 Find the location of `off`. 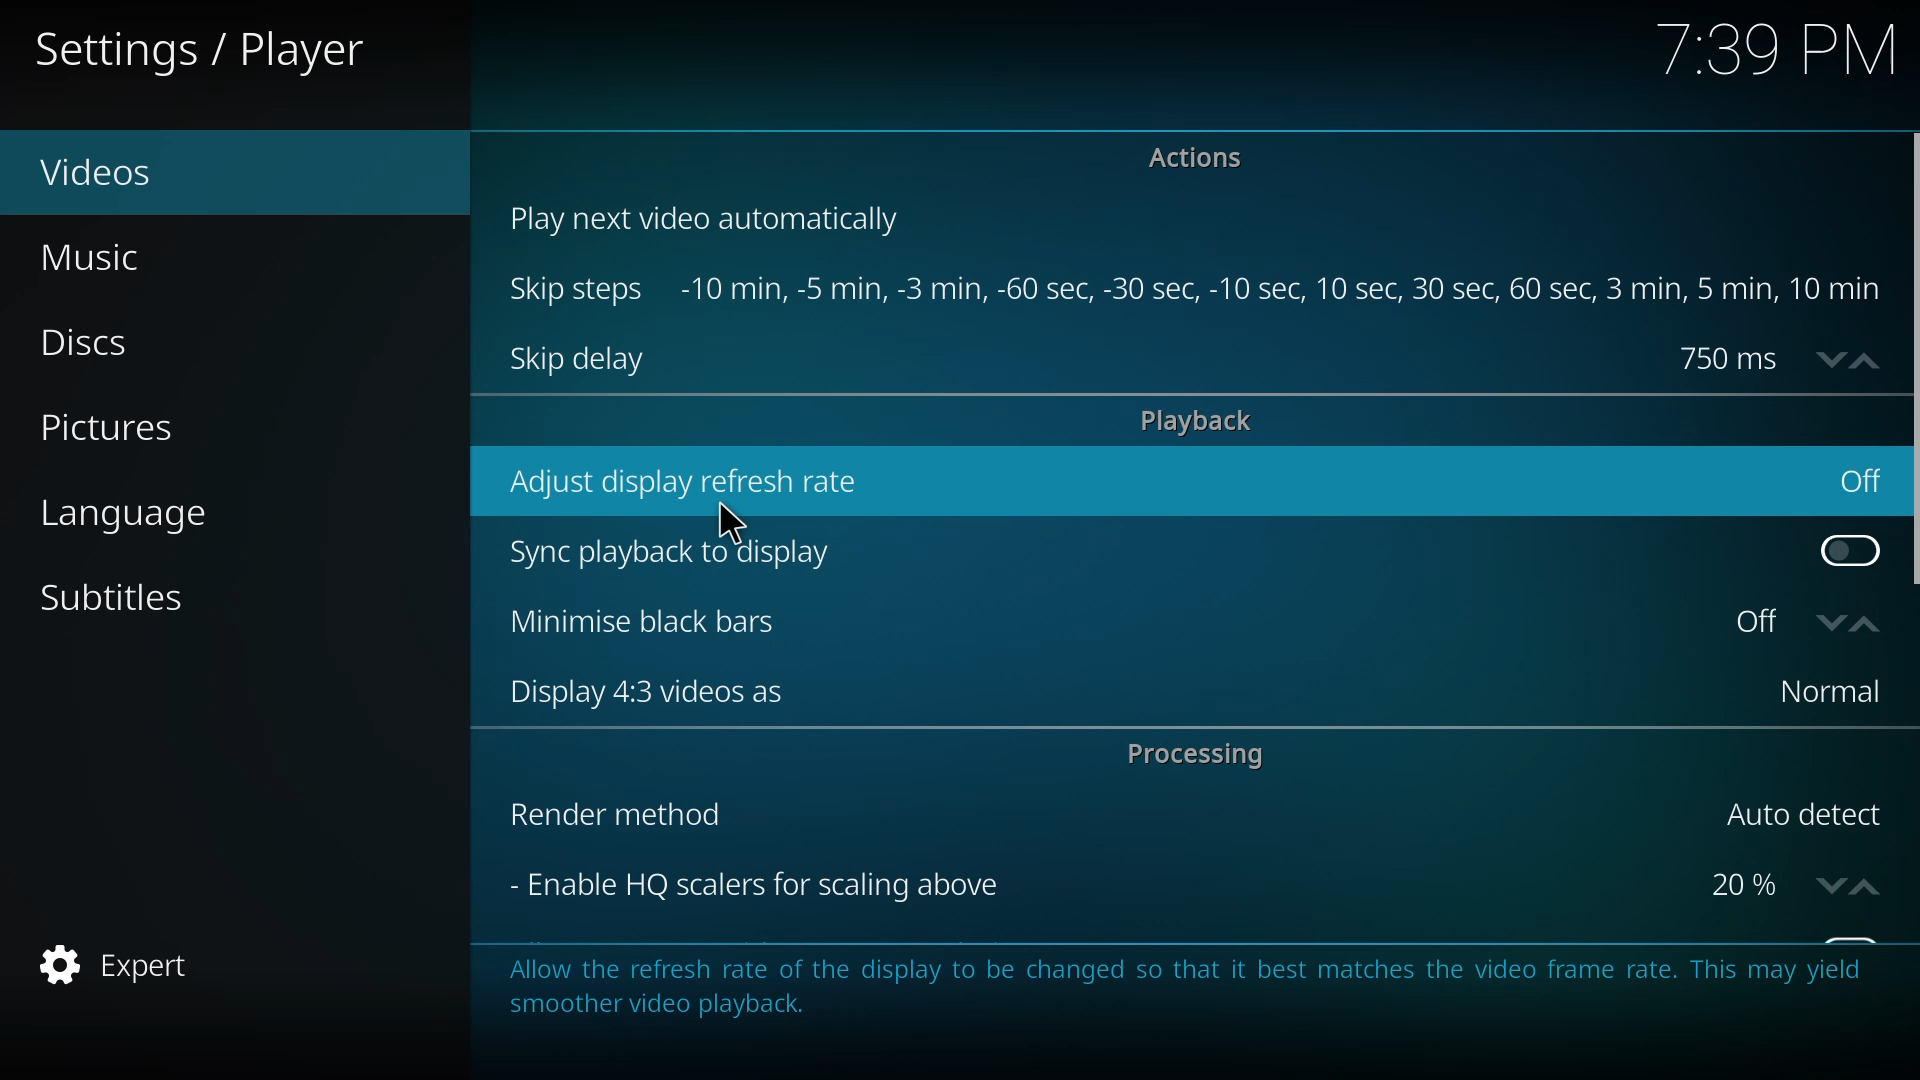

off is located at coordinates (1860, 480).